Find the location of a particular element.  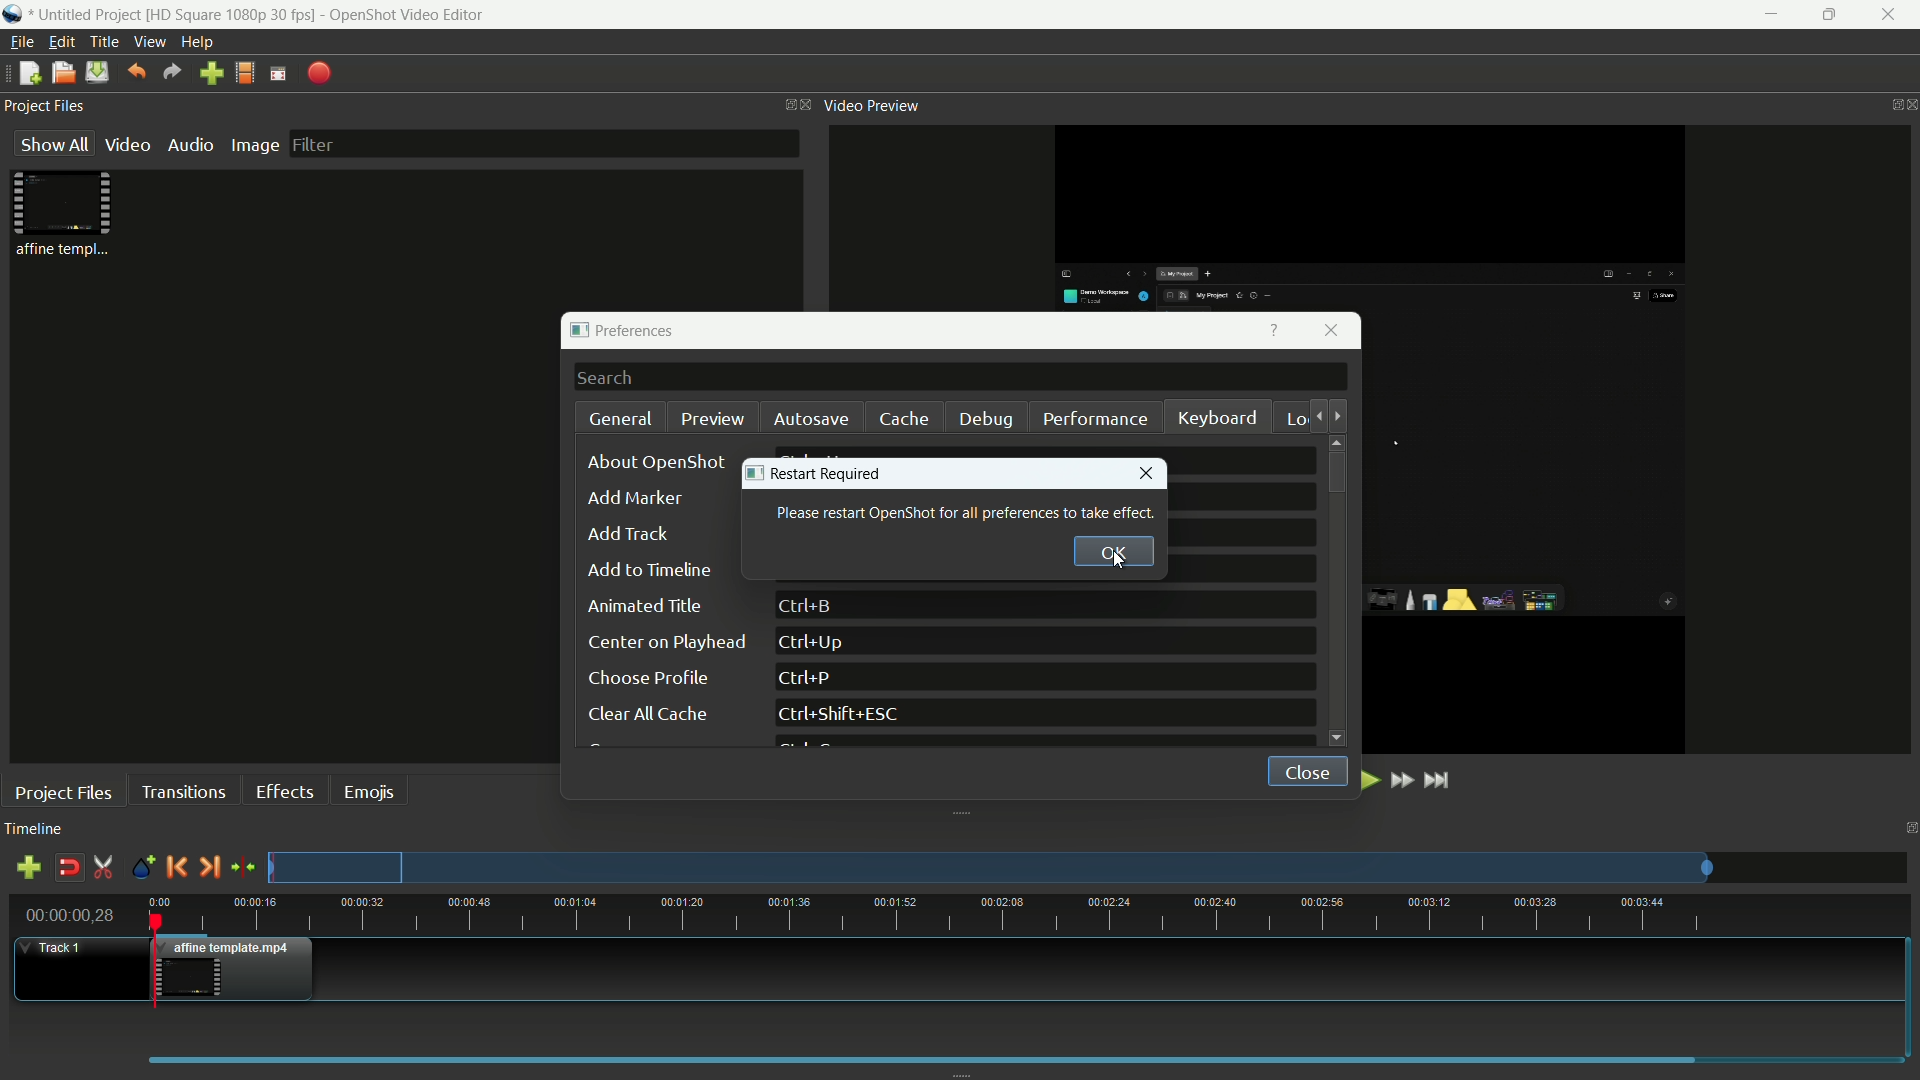

close video preview is located at coordinates (1908, 105).